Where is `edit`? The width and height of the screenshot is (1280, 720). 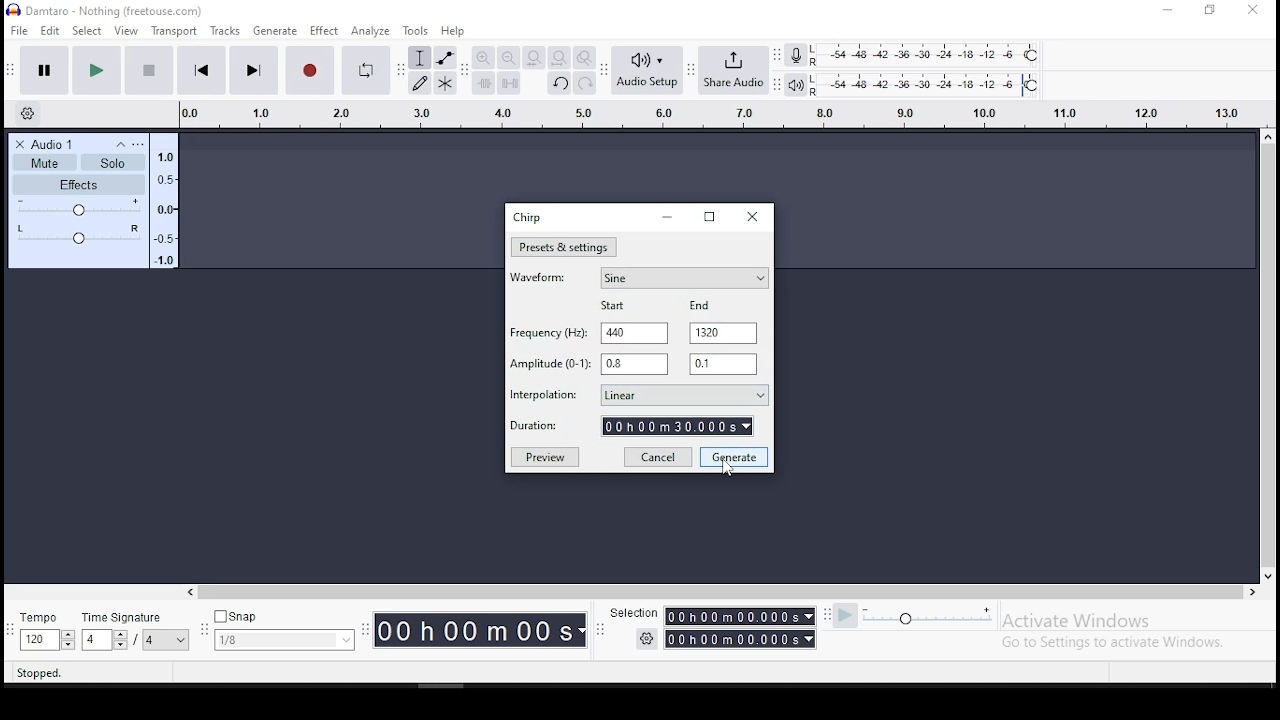 edit is located at coordinates (53, 33).